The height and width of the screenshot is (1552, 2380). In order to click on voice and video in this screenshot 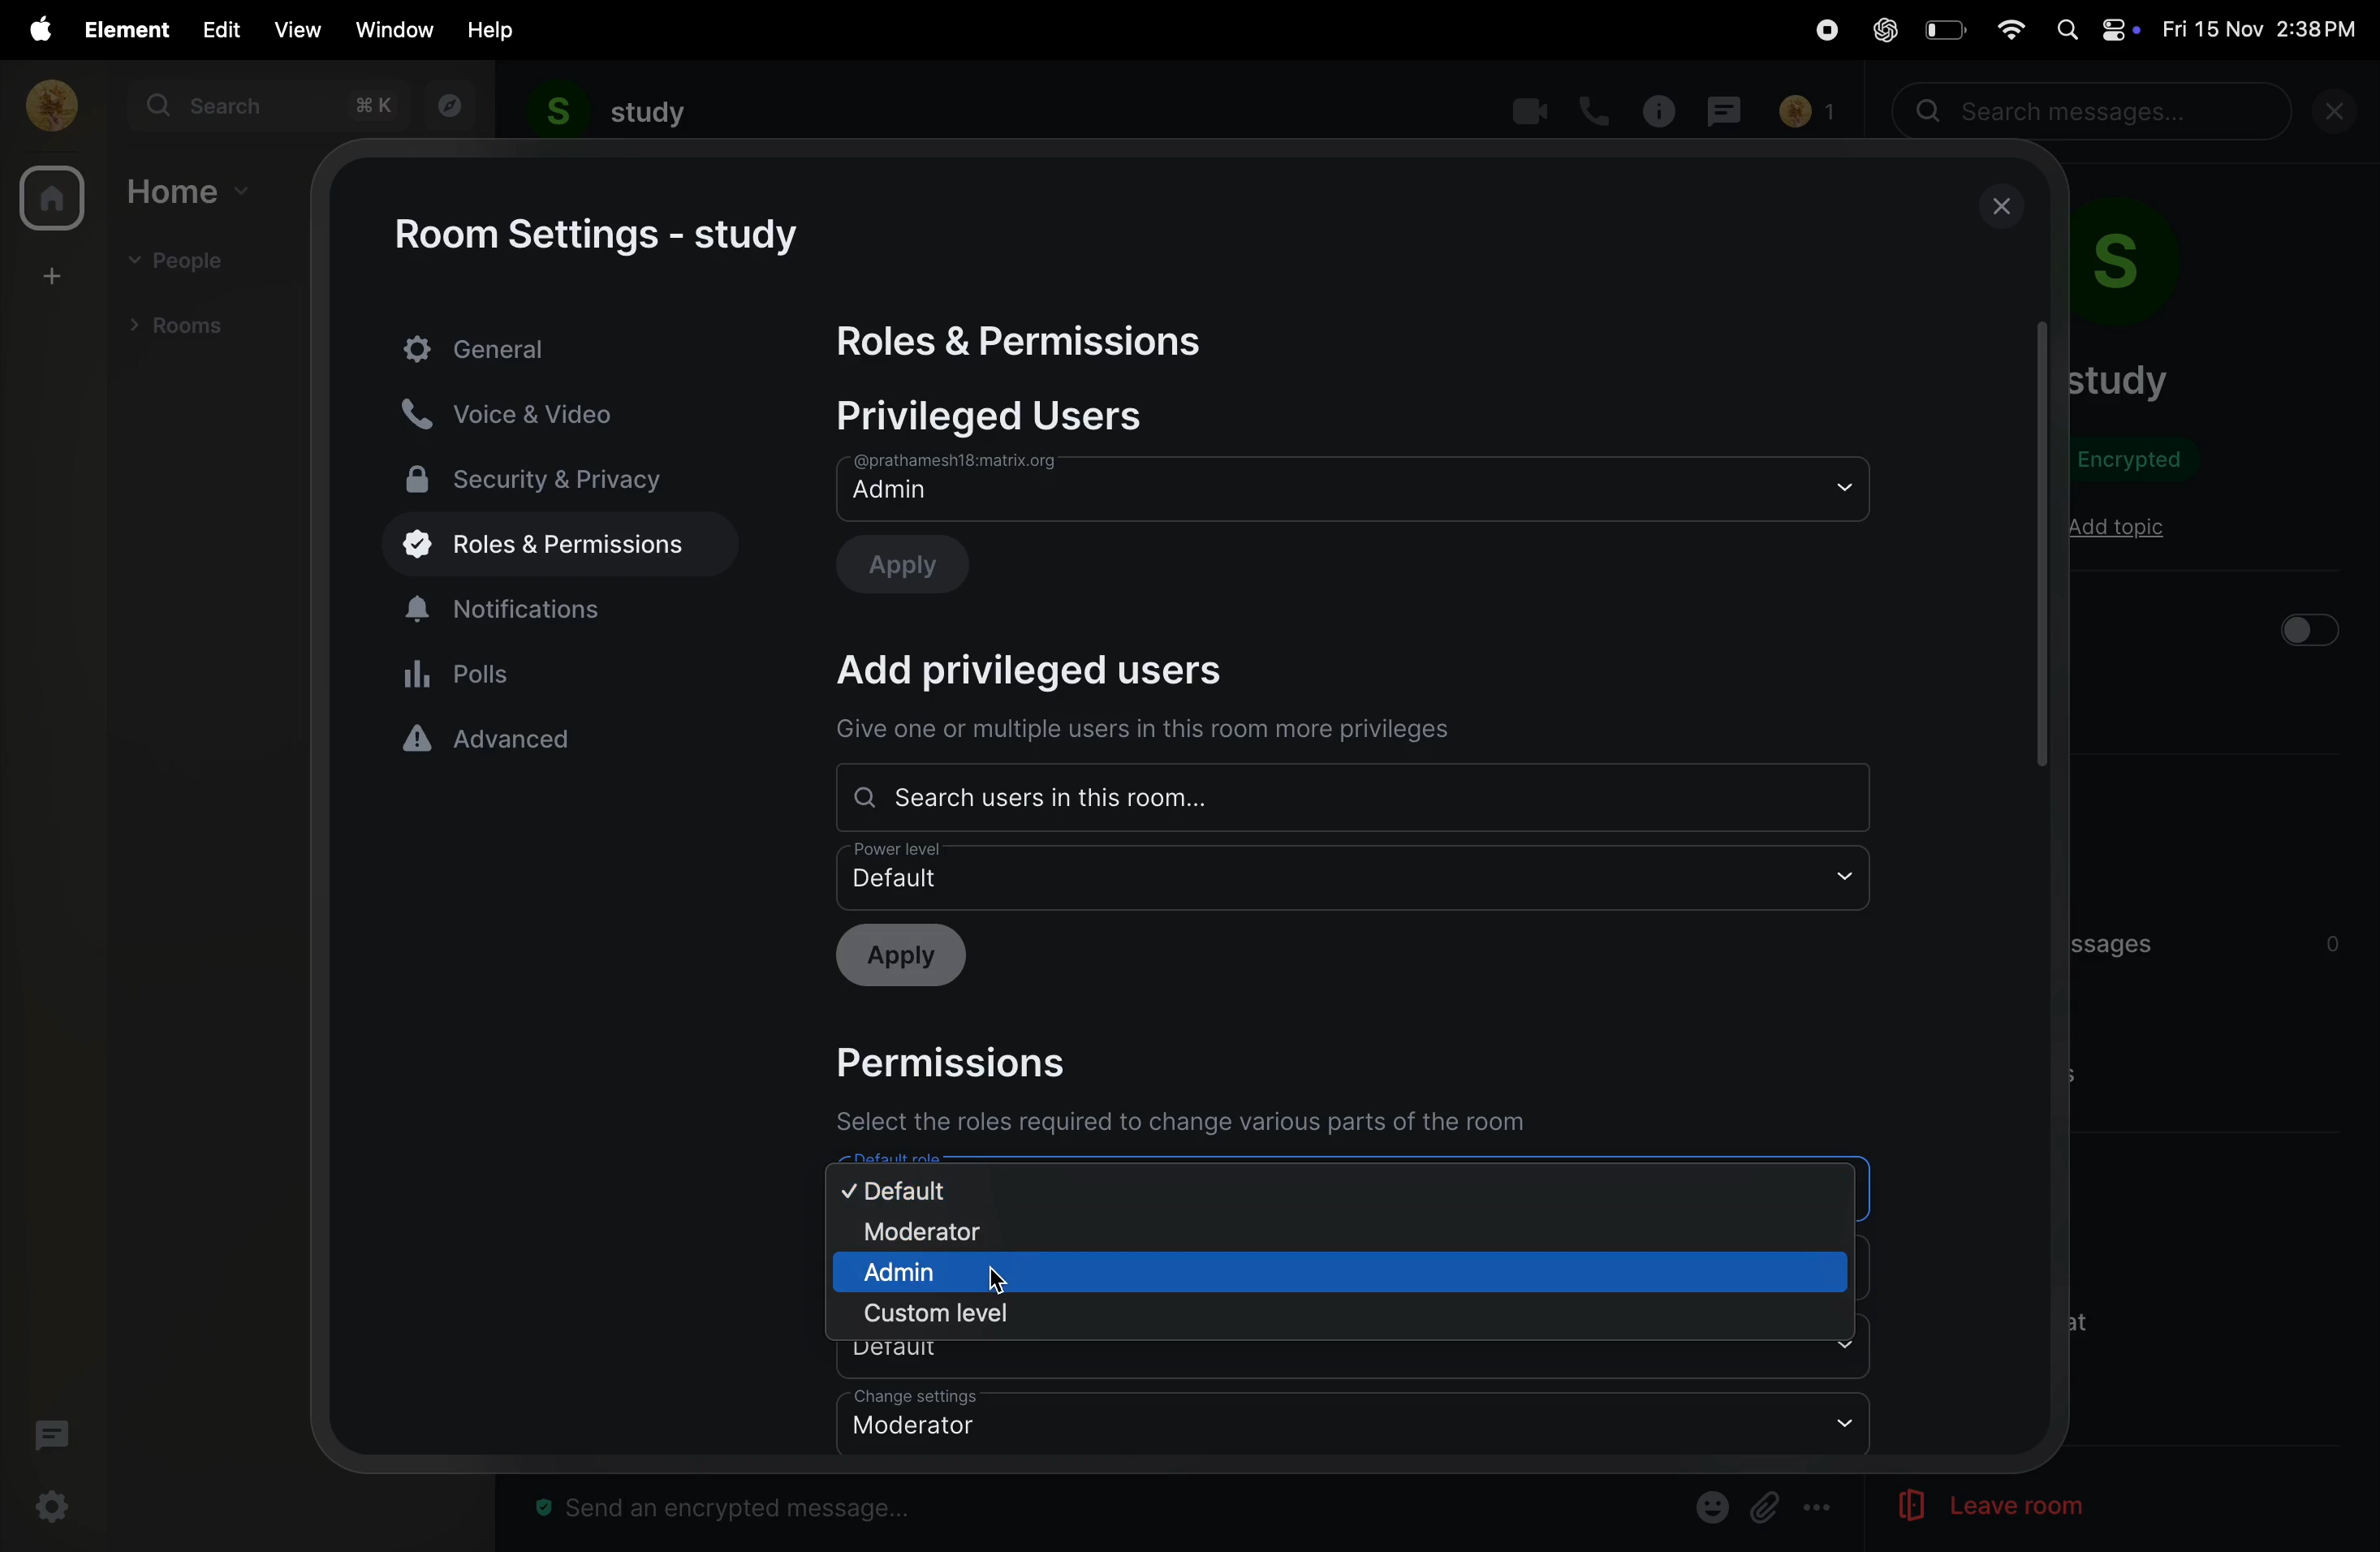, I will do `click(530, 412)`.